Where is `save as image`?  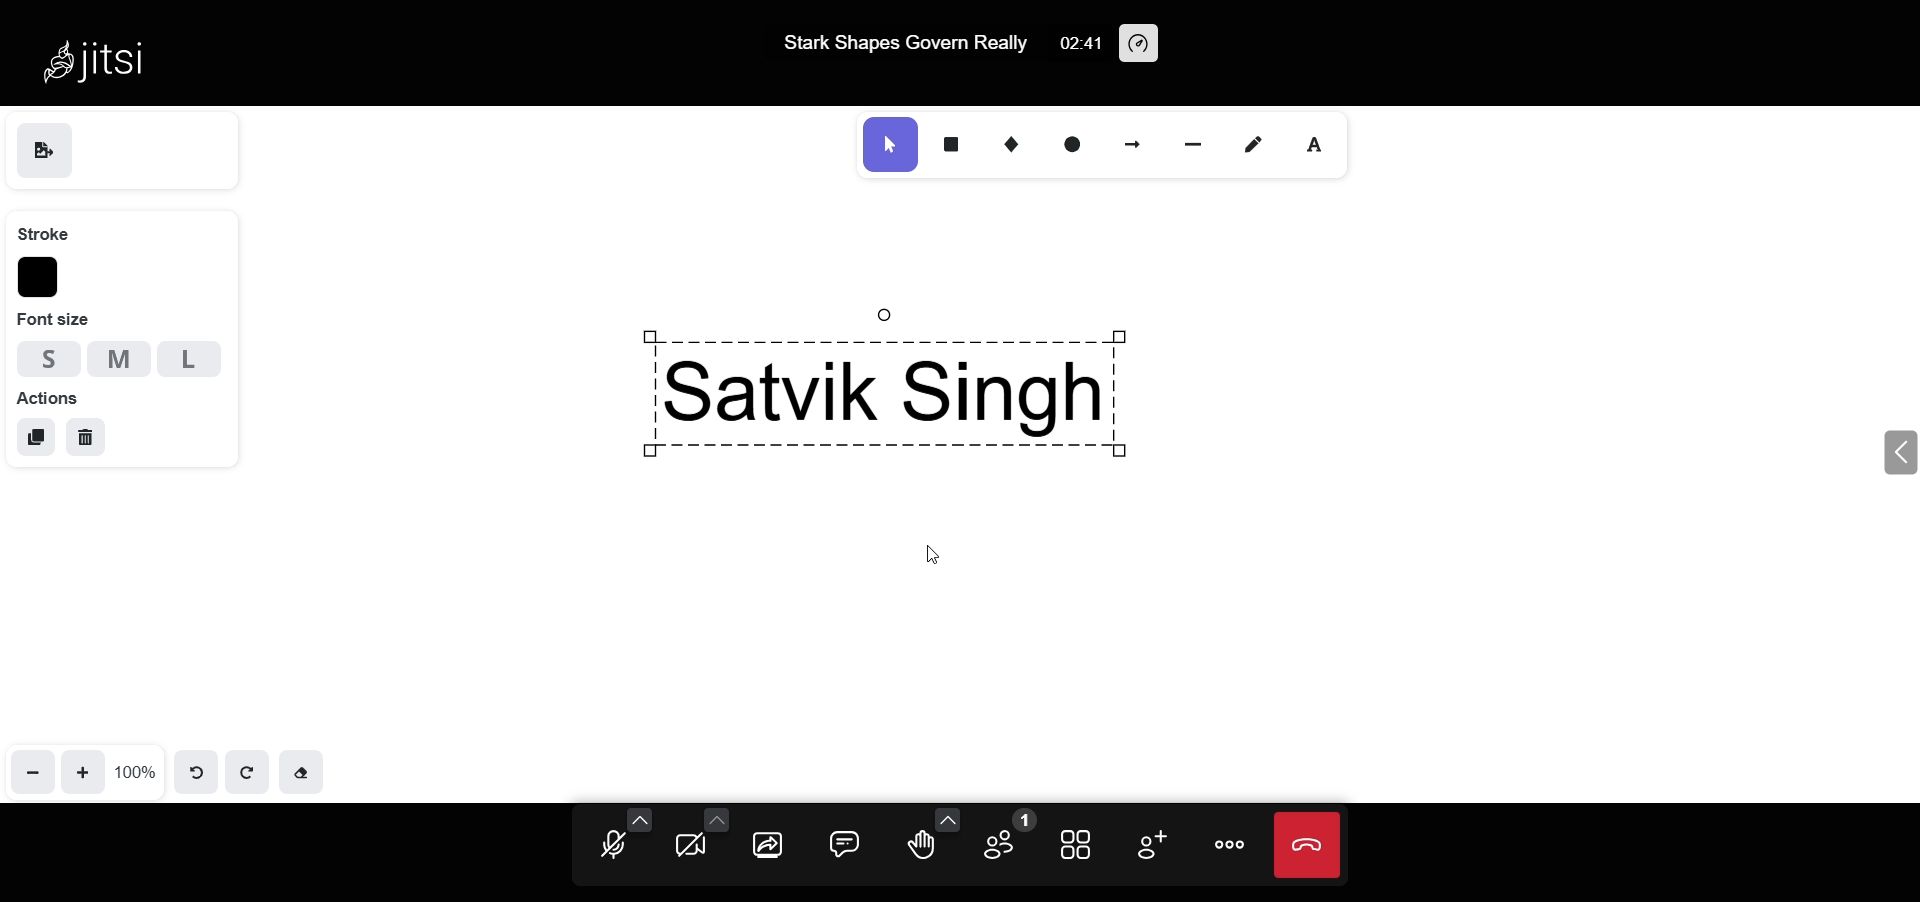 save as image is located at coordinates (44, 153).